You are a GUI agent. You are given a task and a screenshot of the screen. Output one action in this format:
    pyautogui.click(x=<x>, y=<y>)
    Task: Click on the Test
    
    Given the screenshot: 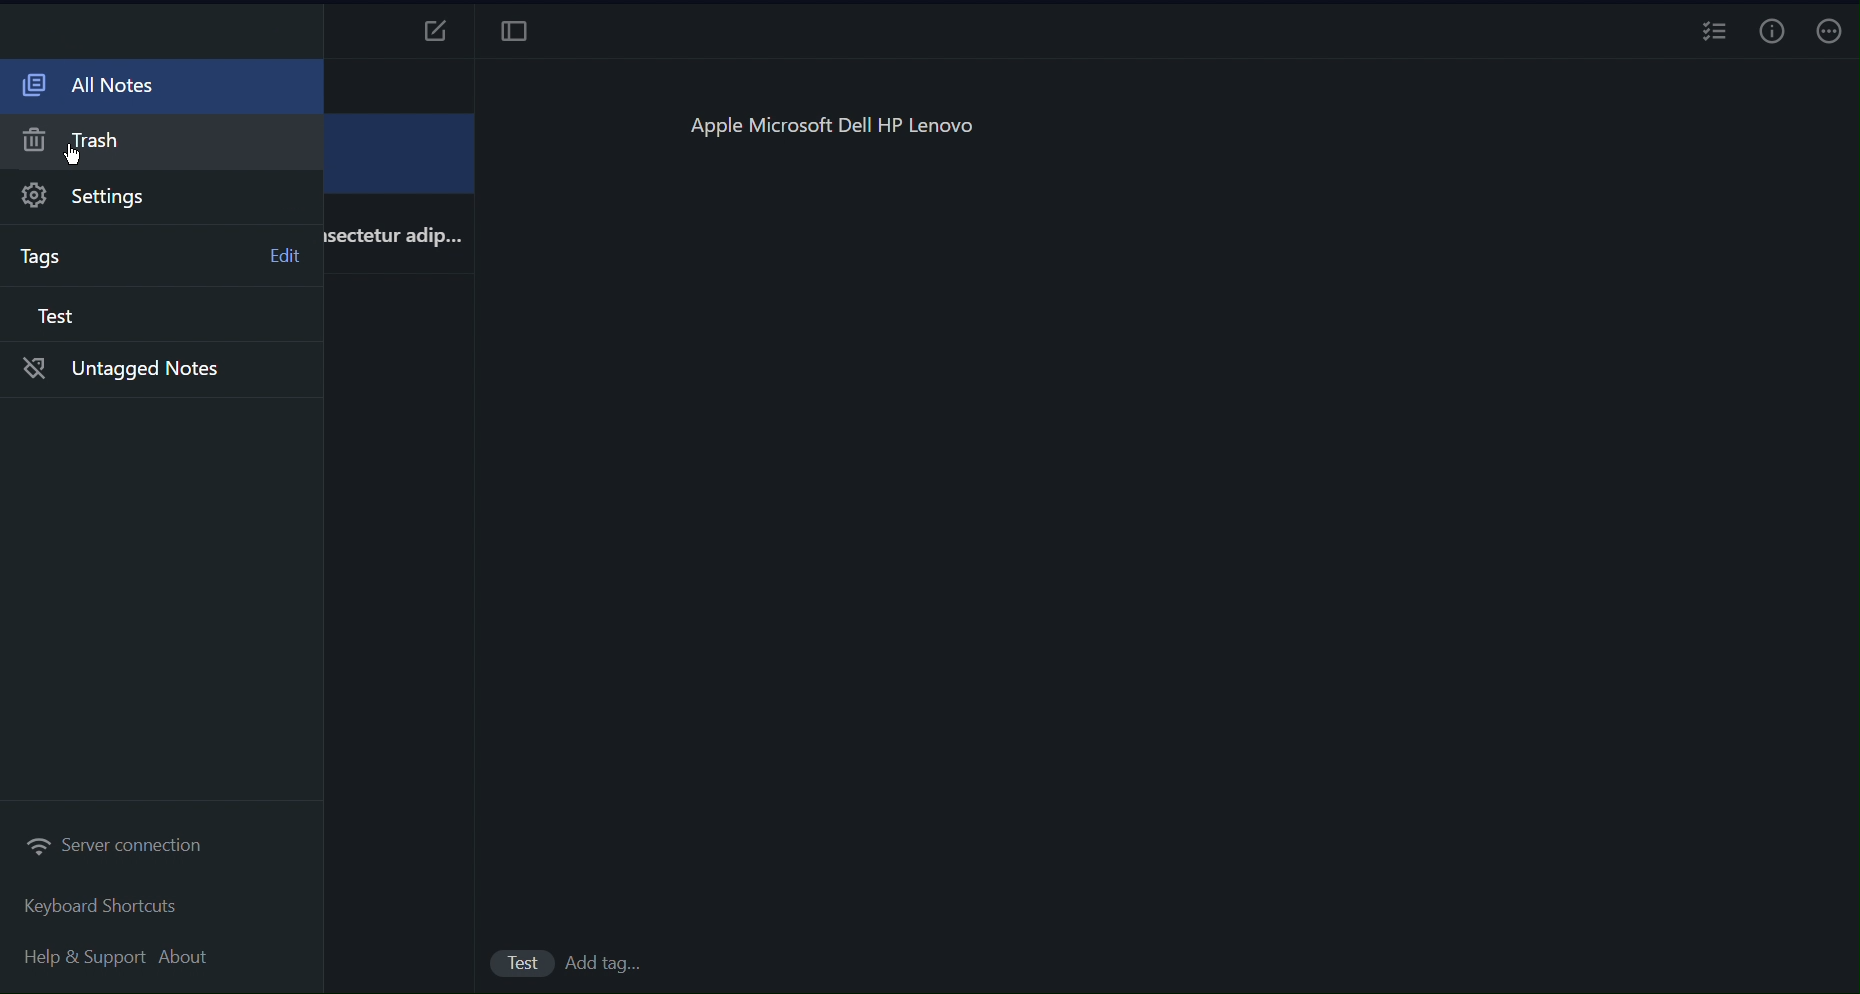 What is the action you would take?
    pyautogui.click(x=54, y=313)
    